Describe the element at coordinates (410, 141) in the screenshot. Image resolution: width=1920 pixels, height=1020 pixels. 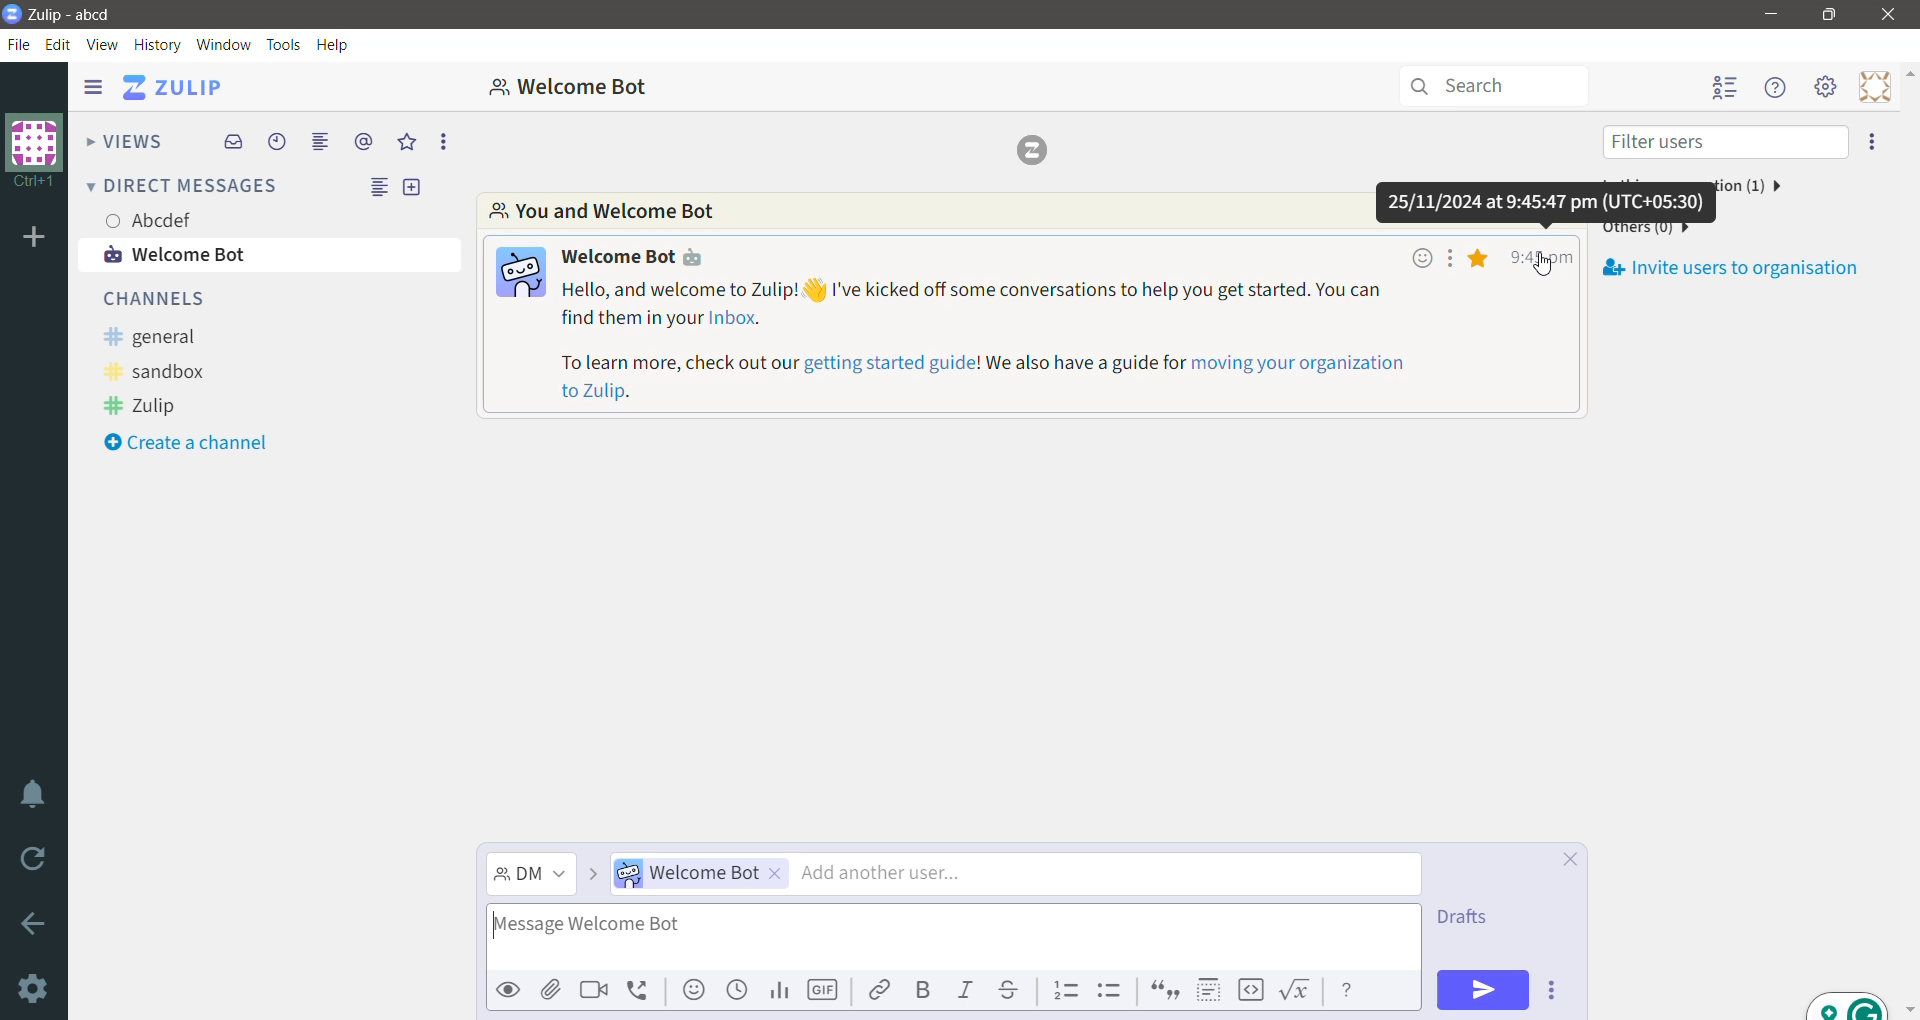
I see `Starred messages` at that location.